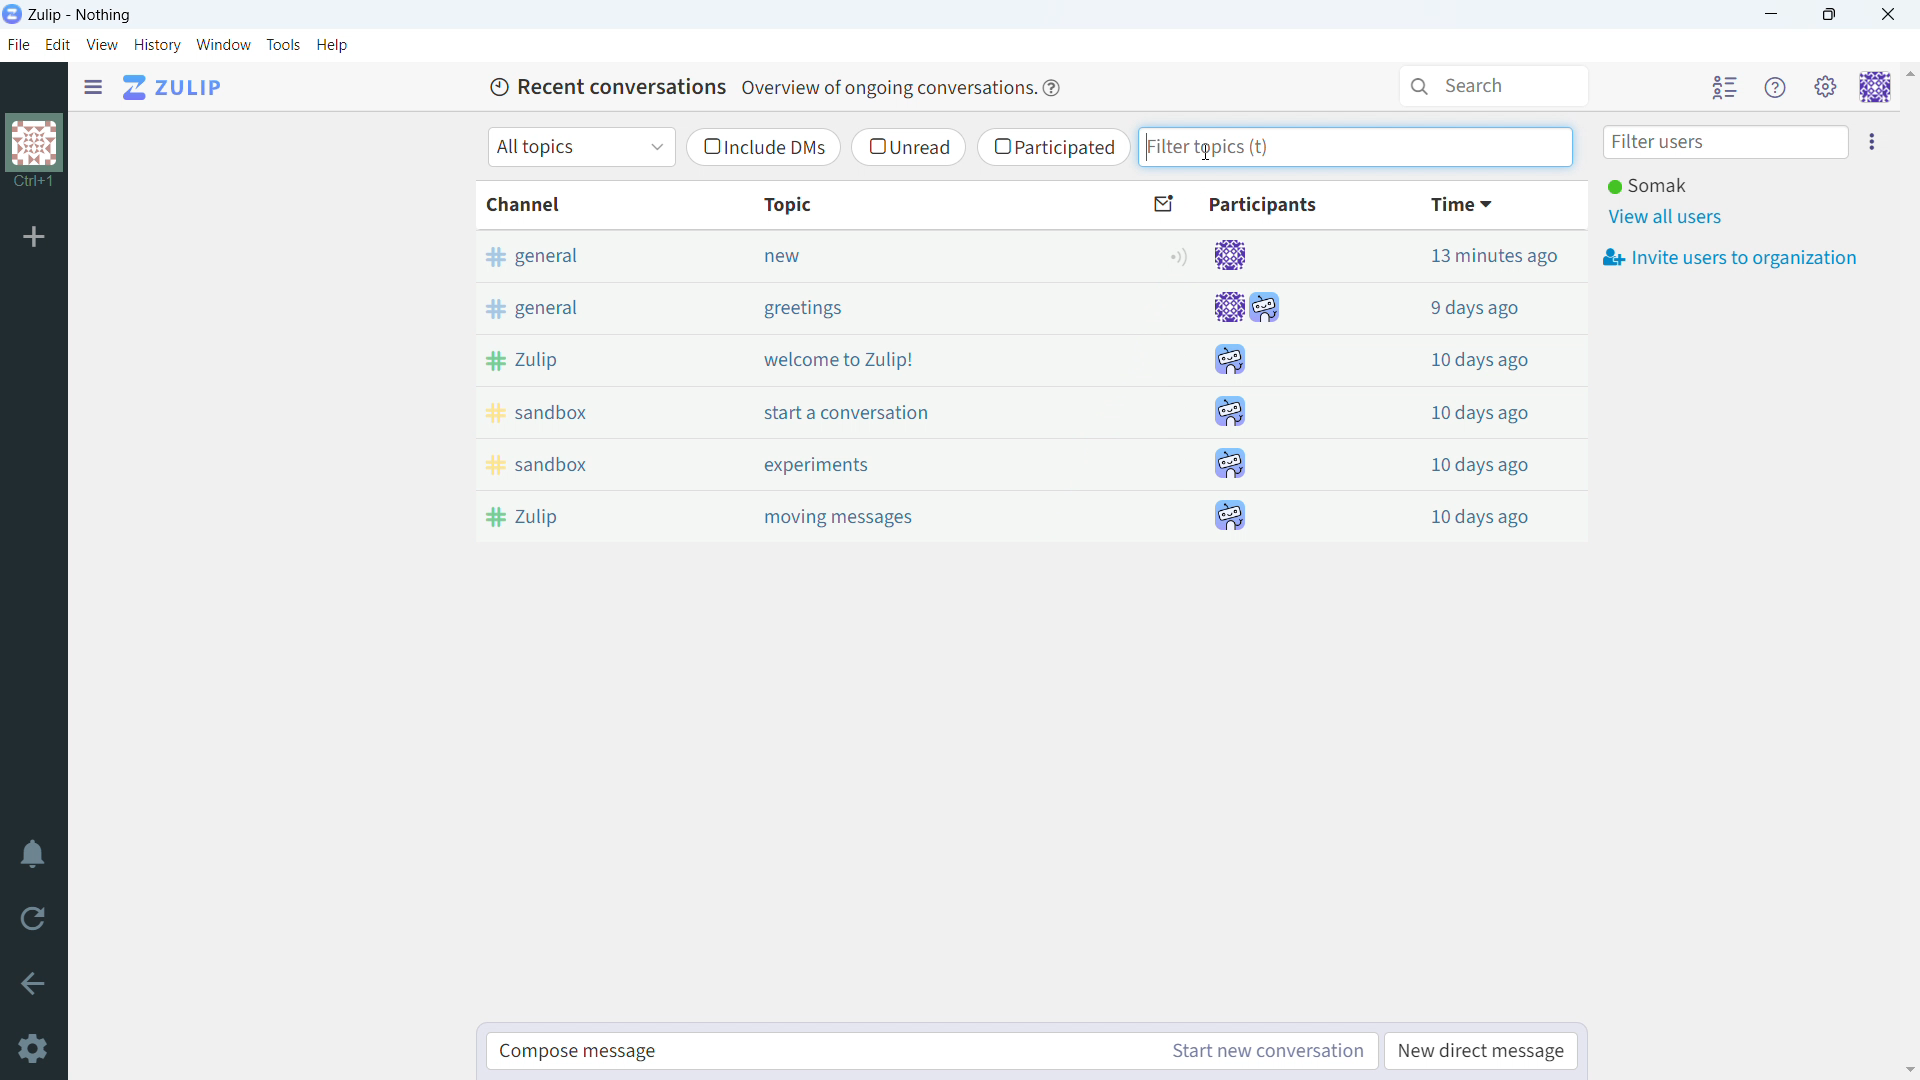 The height and width of the screenshot is (1080, 1920). What do you see at coordinates (1204, 153) in the screenshot?
I see `cursor` at bounding box center [1204, 153].